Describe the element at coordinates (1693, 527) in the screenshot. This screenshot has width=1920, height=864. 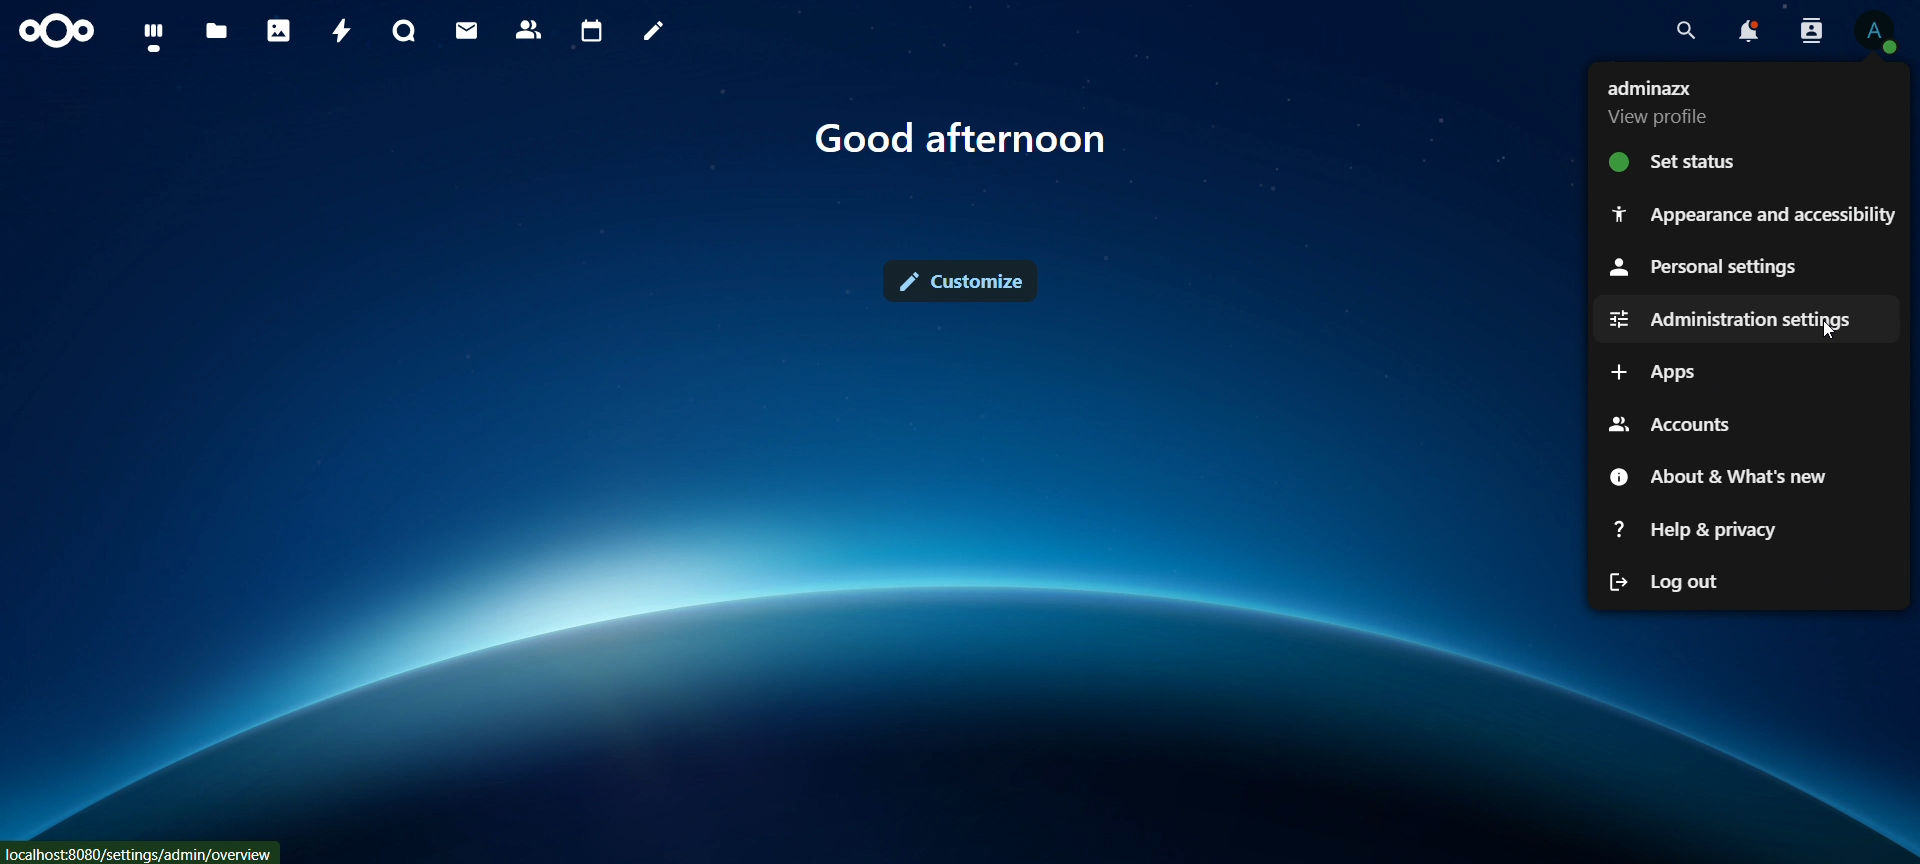
I see `help & privacy` at that location.